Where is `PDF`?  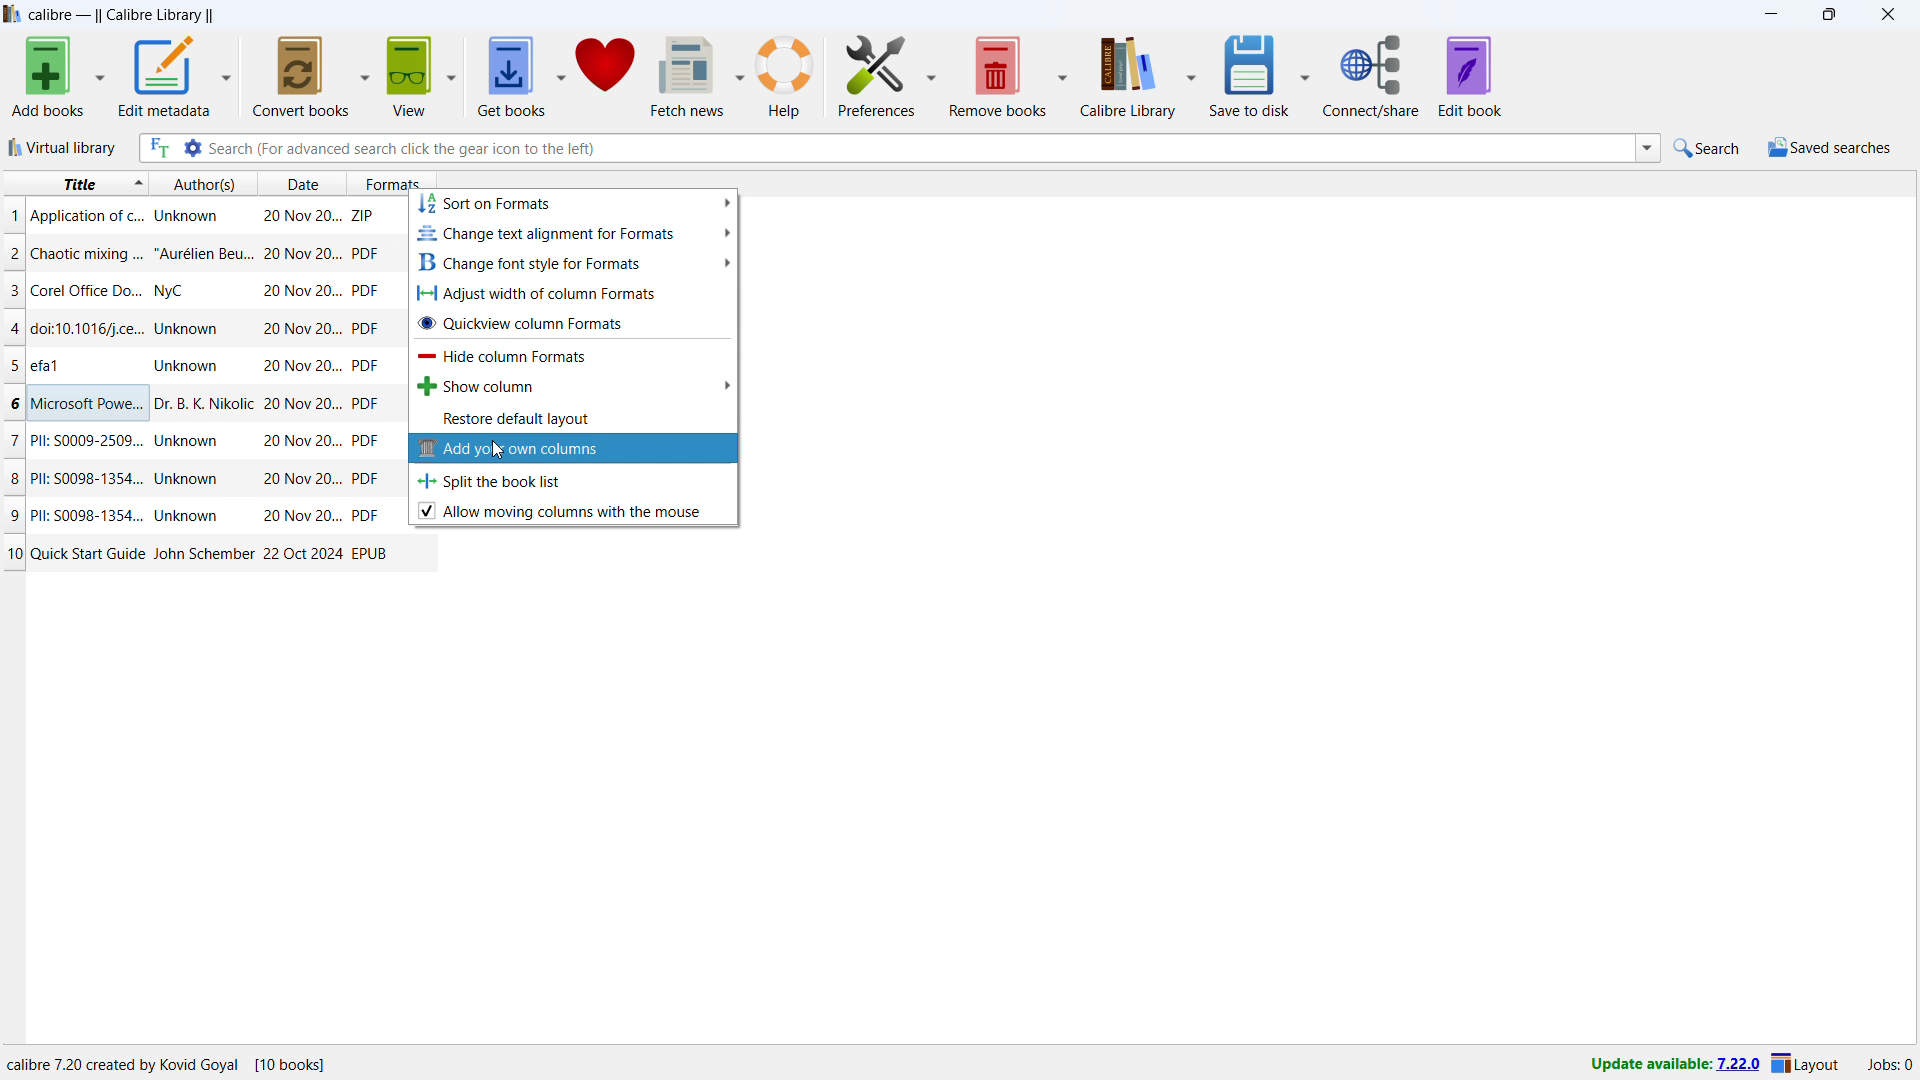 PDF is located at coordinates (369, 440).